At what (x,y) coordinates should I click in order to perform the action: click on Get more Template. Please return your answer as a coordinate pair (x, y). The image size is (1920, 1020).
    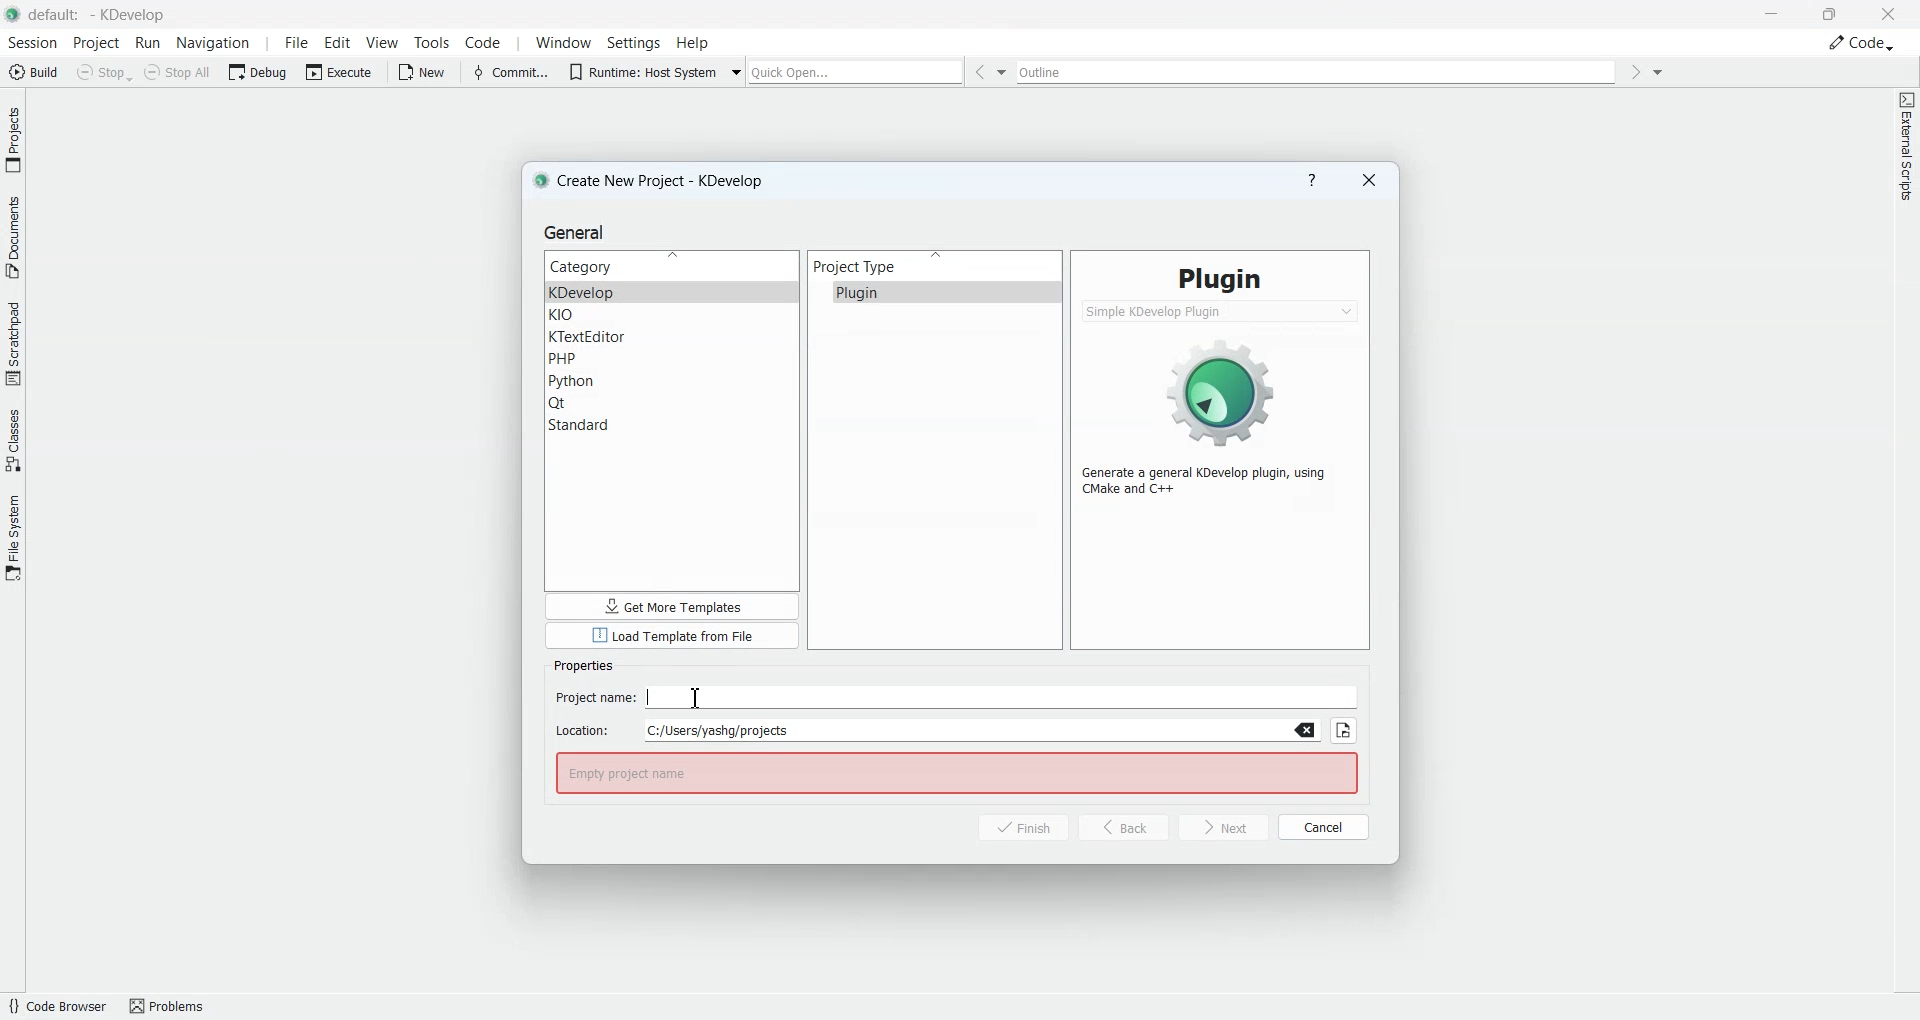
    Looking at the image, I should click on (672, 606).